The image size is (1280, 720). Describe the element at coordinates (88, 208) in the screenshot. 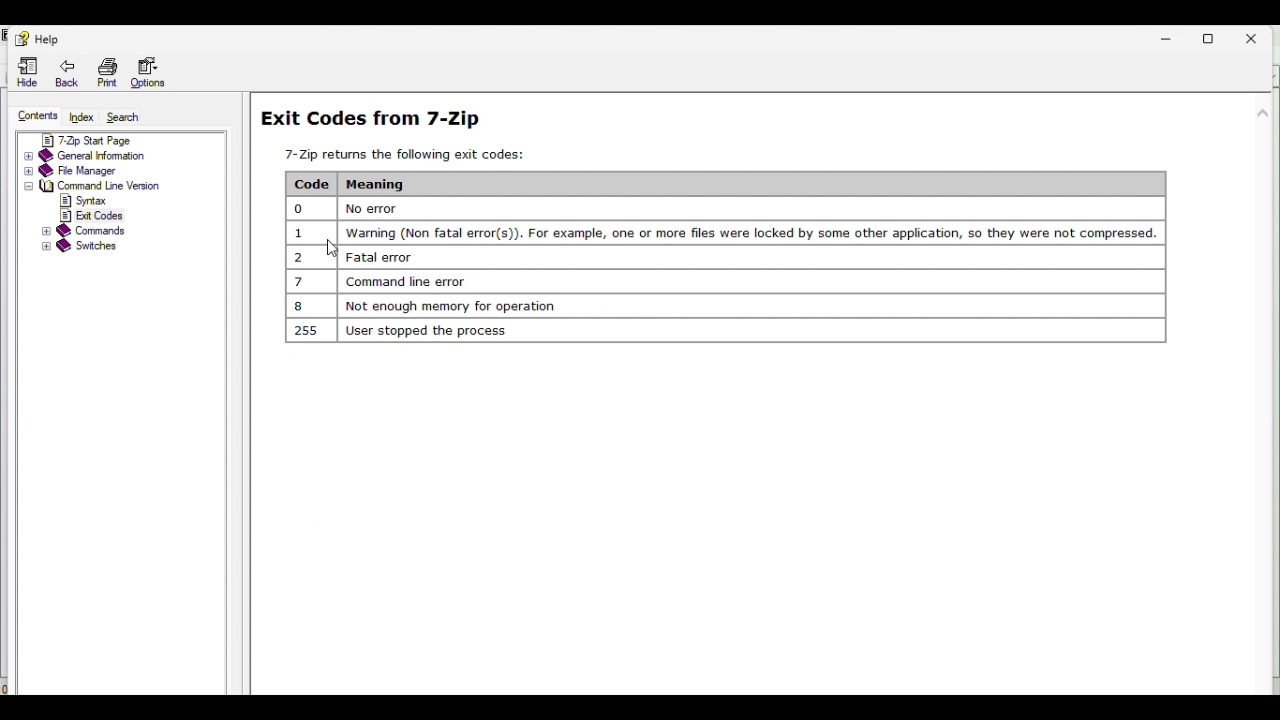

I see `Command Line Version Menus` at that location.